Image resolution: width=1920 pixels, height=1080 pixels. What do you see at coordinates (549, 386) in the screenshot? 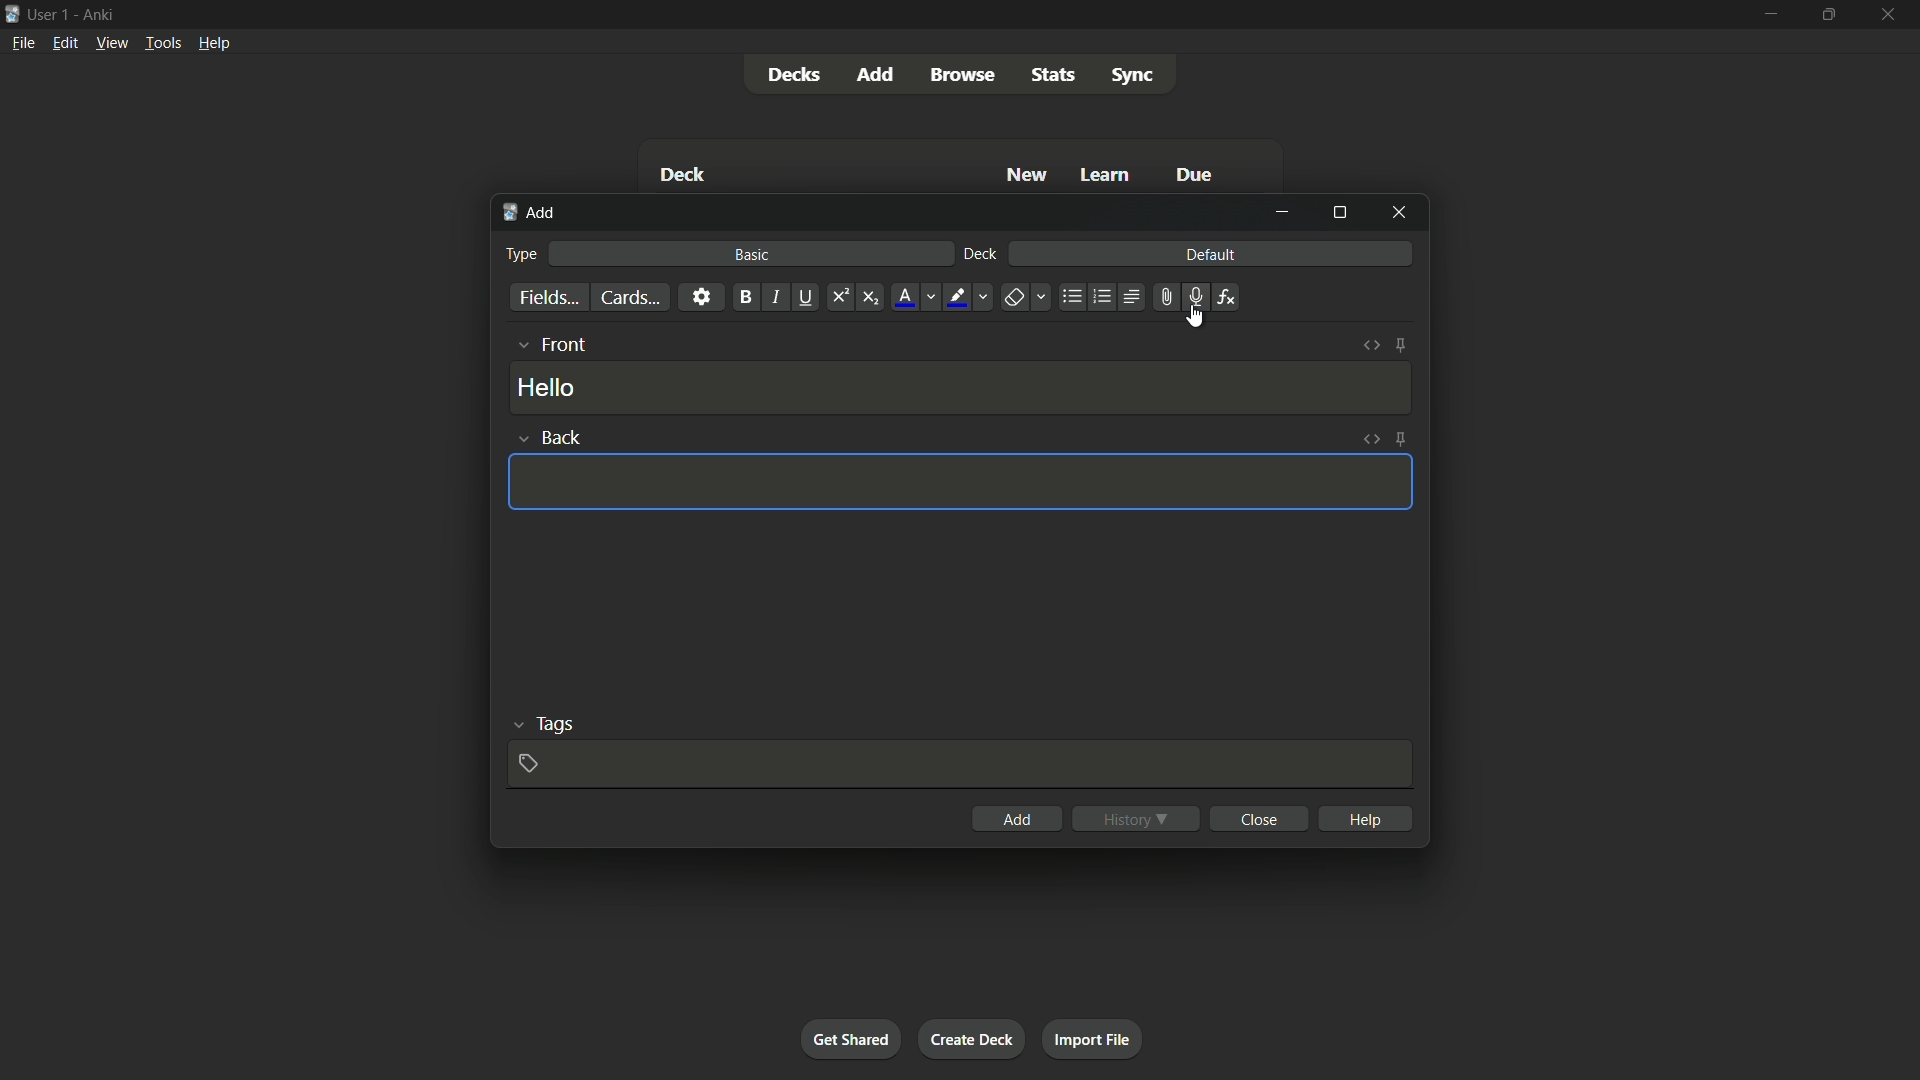
I see `hello` at bounding box center [549, 386].